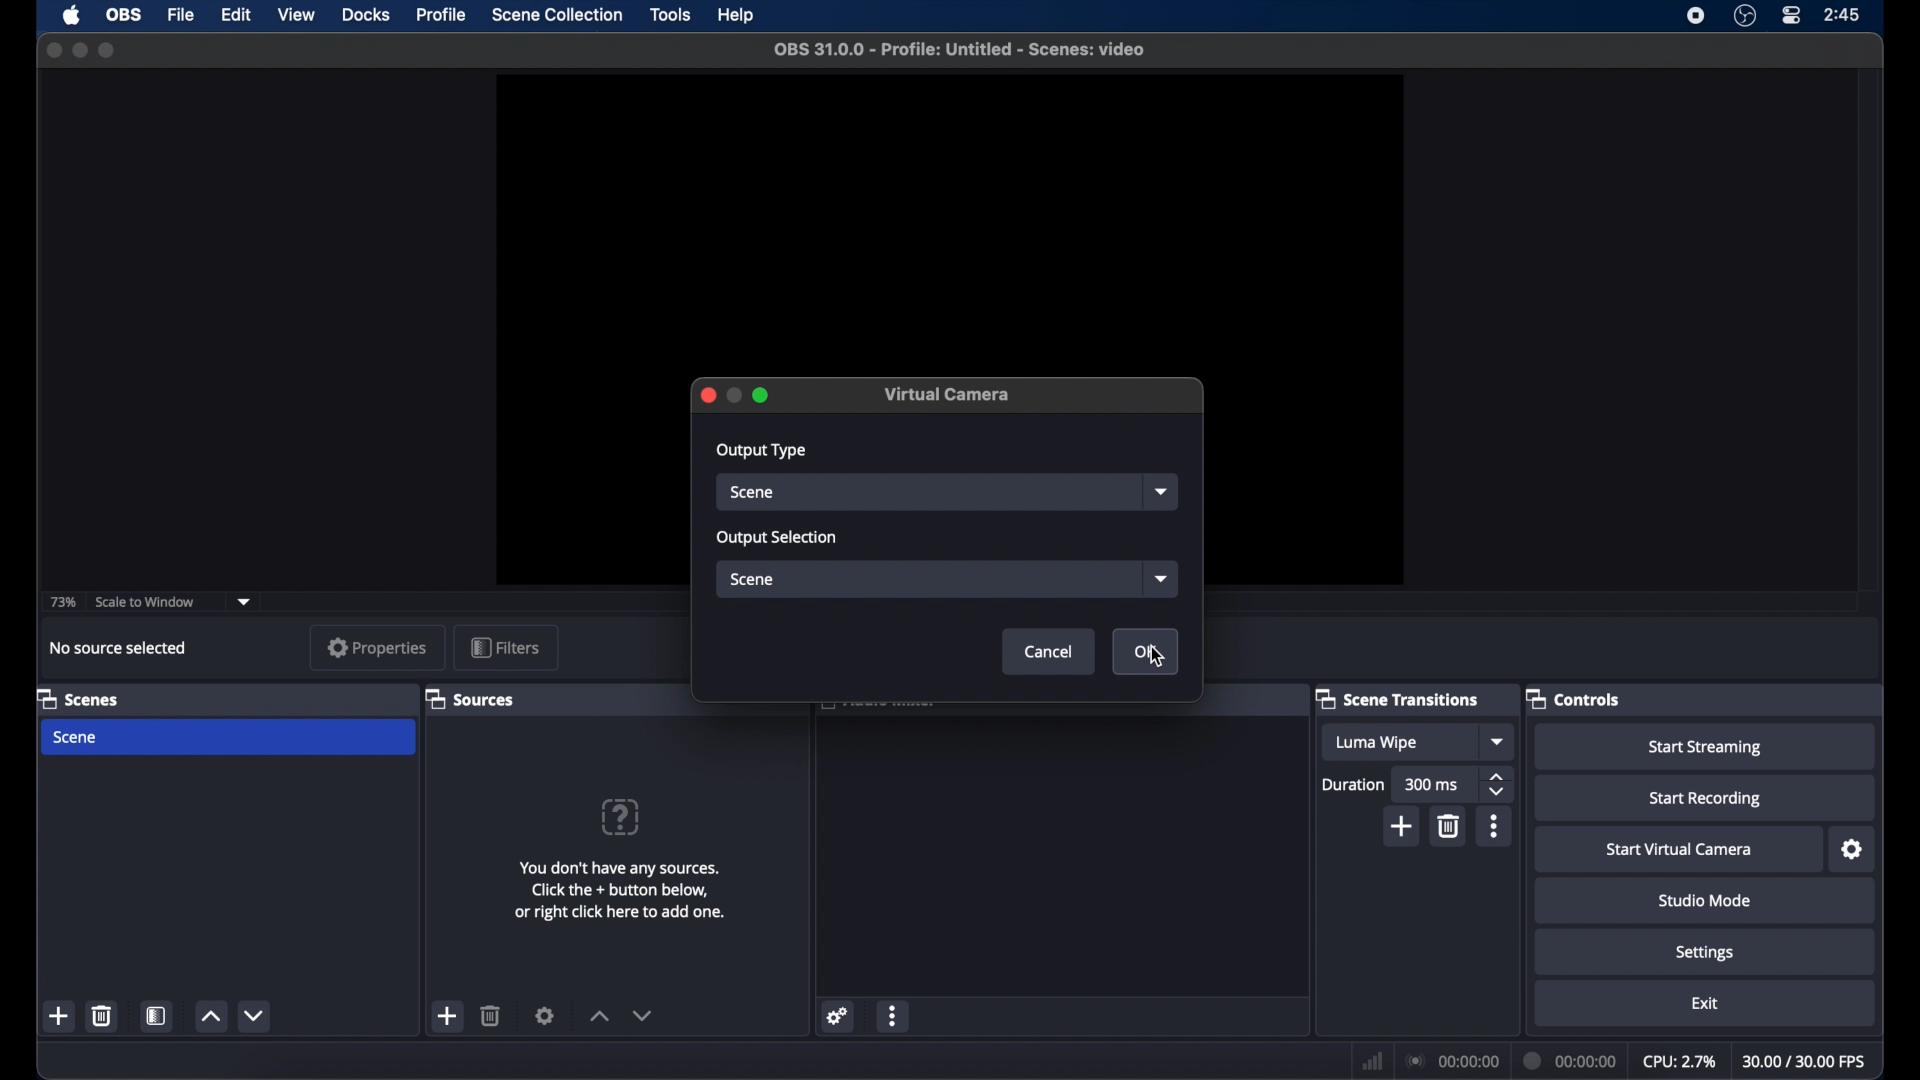 The width and height of the screenshot is (1920, 1080). Describe the element at coordinates (598, 1015) in the screenshot. I see `increment` at that location.